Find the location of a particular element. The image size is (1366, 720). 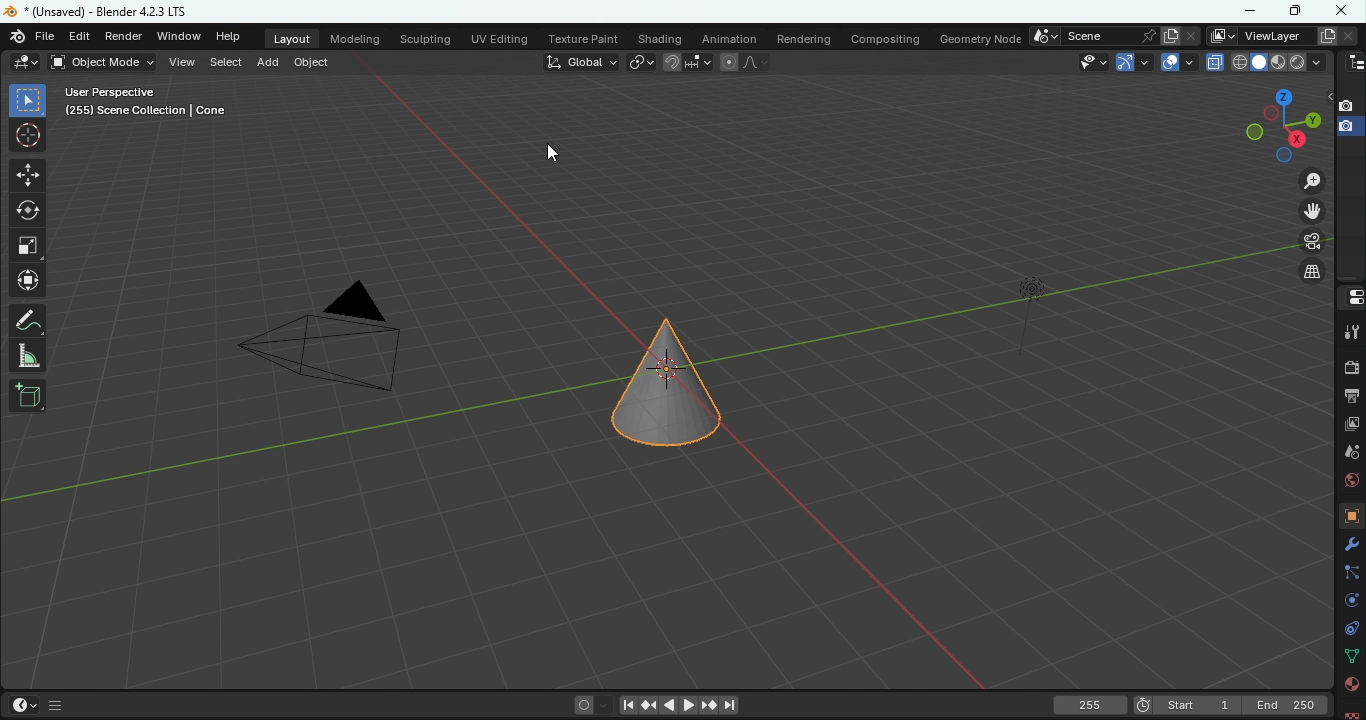

Texture paint is located at coordinates (580, 37).